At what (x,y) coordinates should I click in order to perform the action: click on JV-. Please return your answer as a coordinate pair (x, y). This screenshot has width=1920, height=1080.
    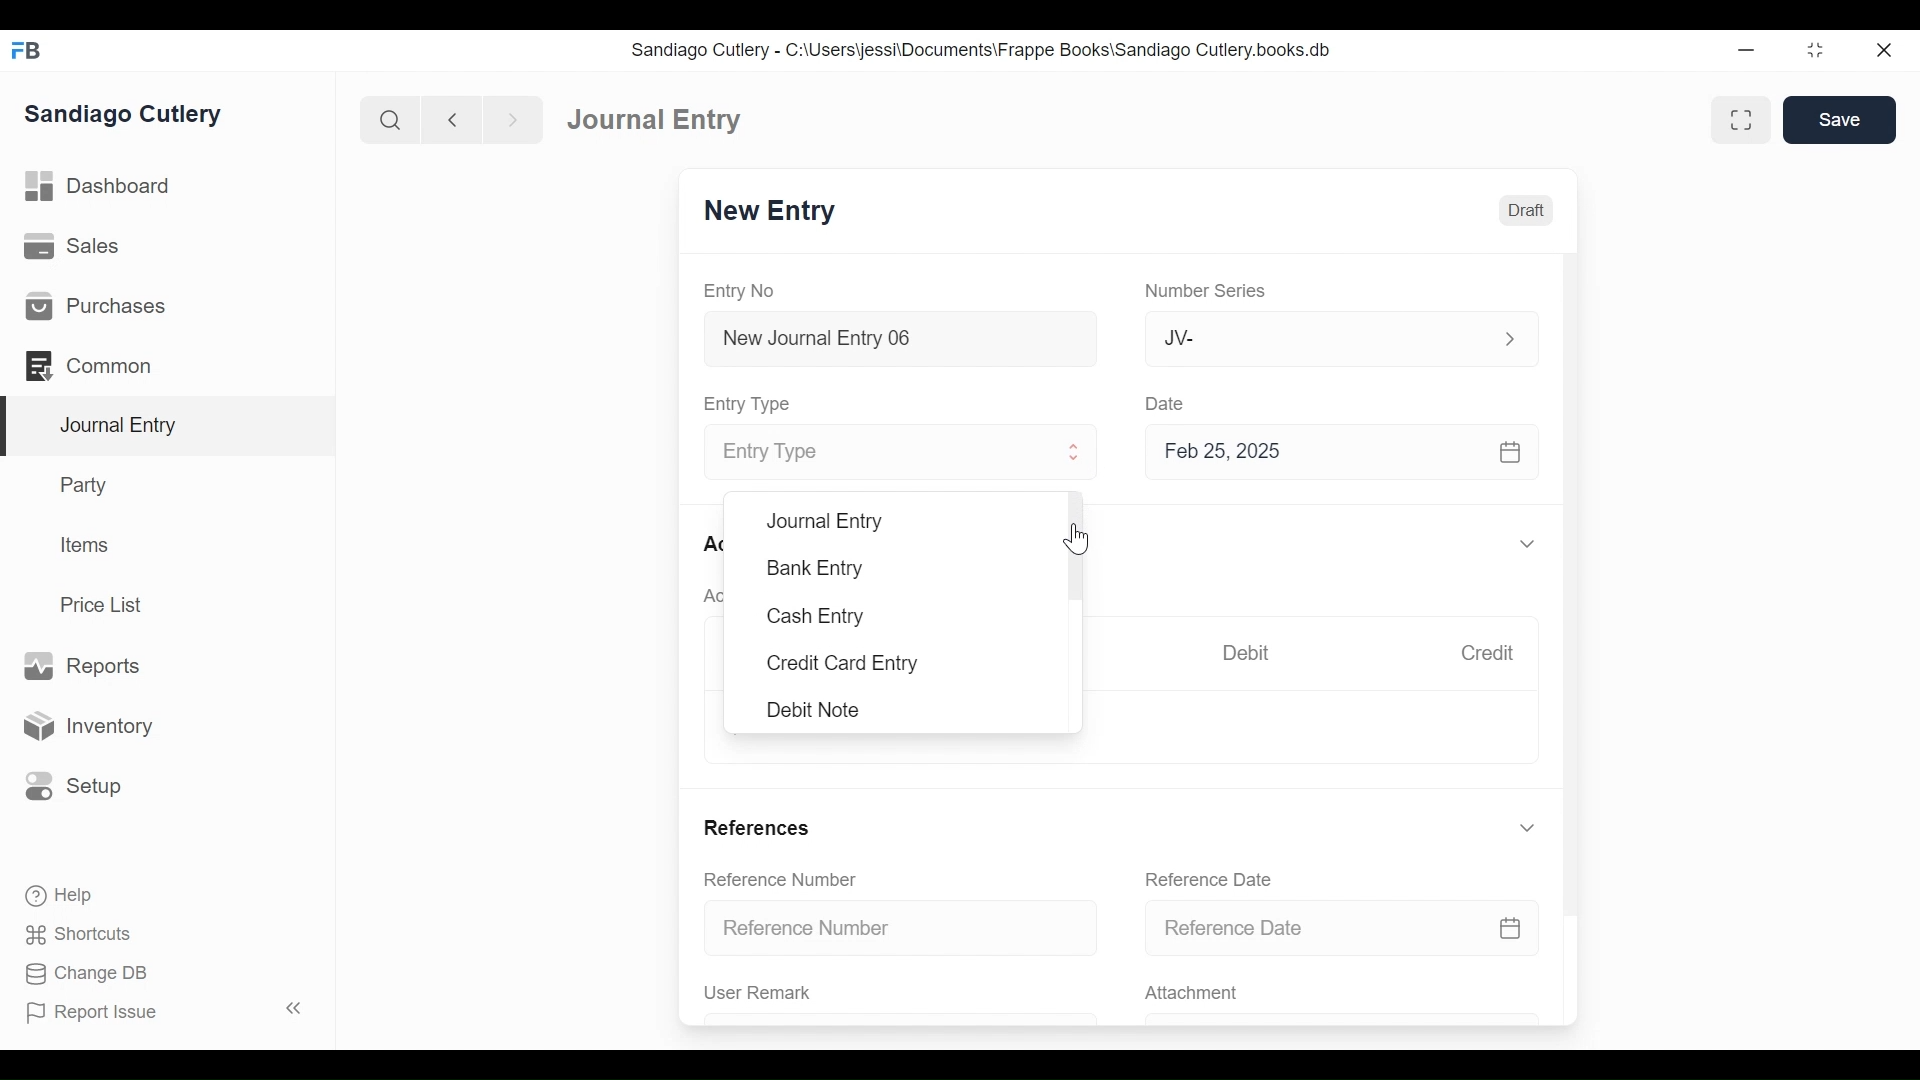
    Looking at the image, I should click on (1318, 336).